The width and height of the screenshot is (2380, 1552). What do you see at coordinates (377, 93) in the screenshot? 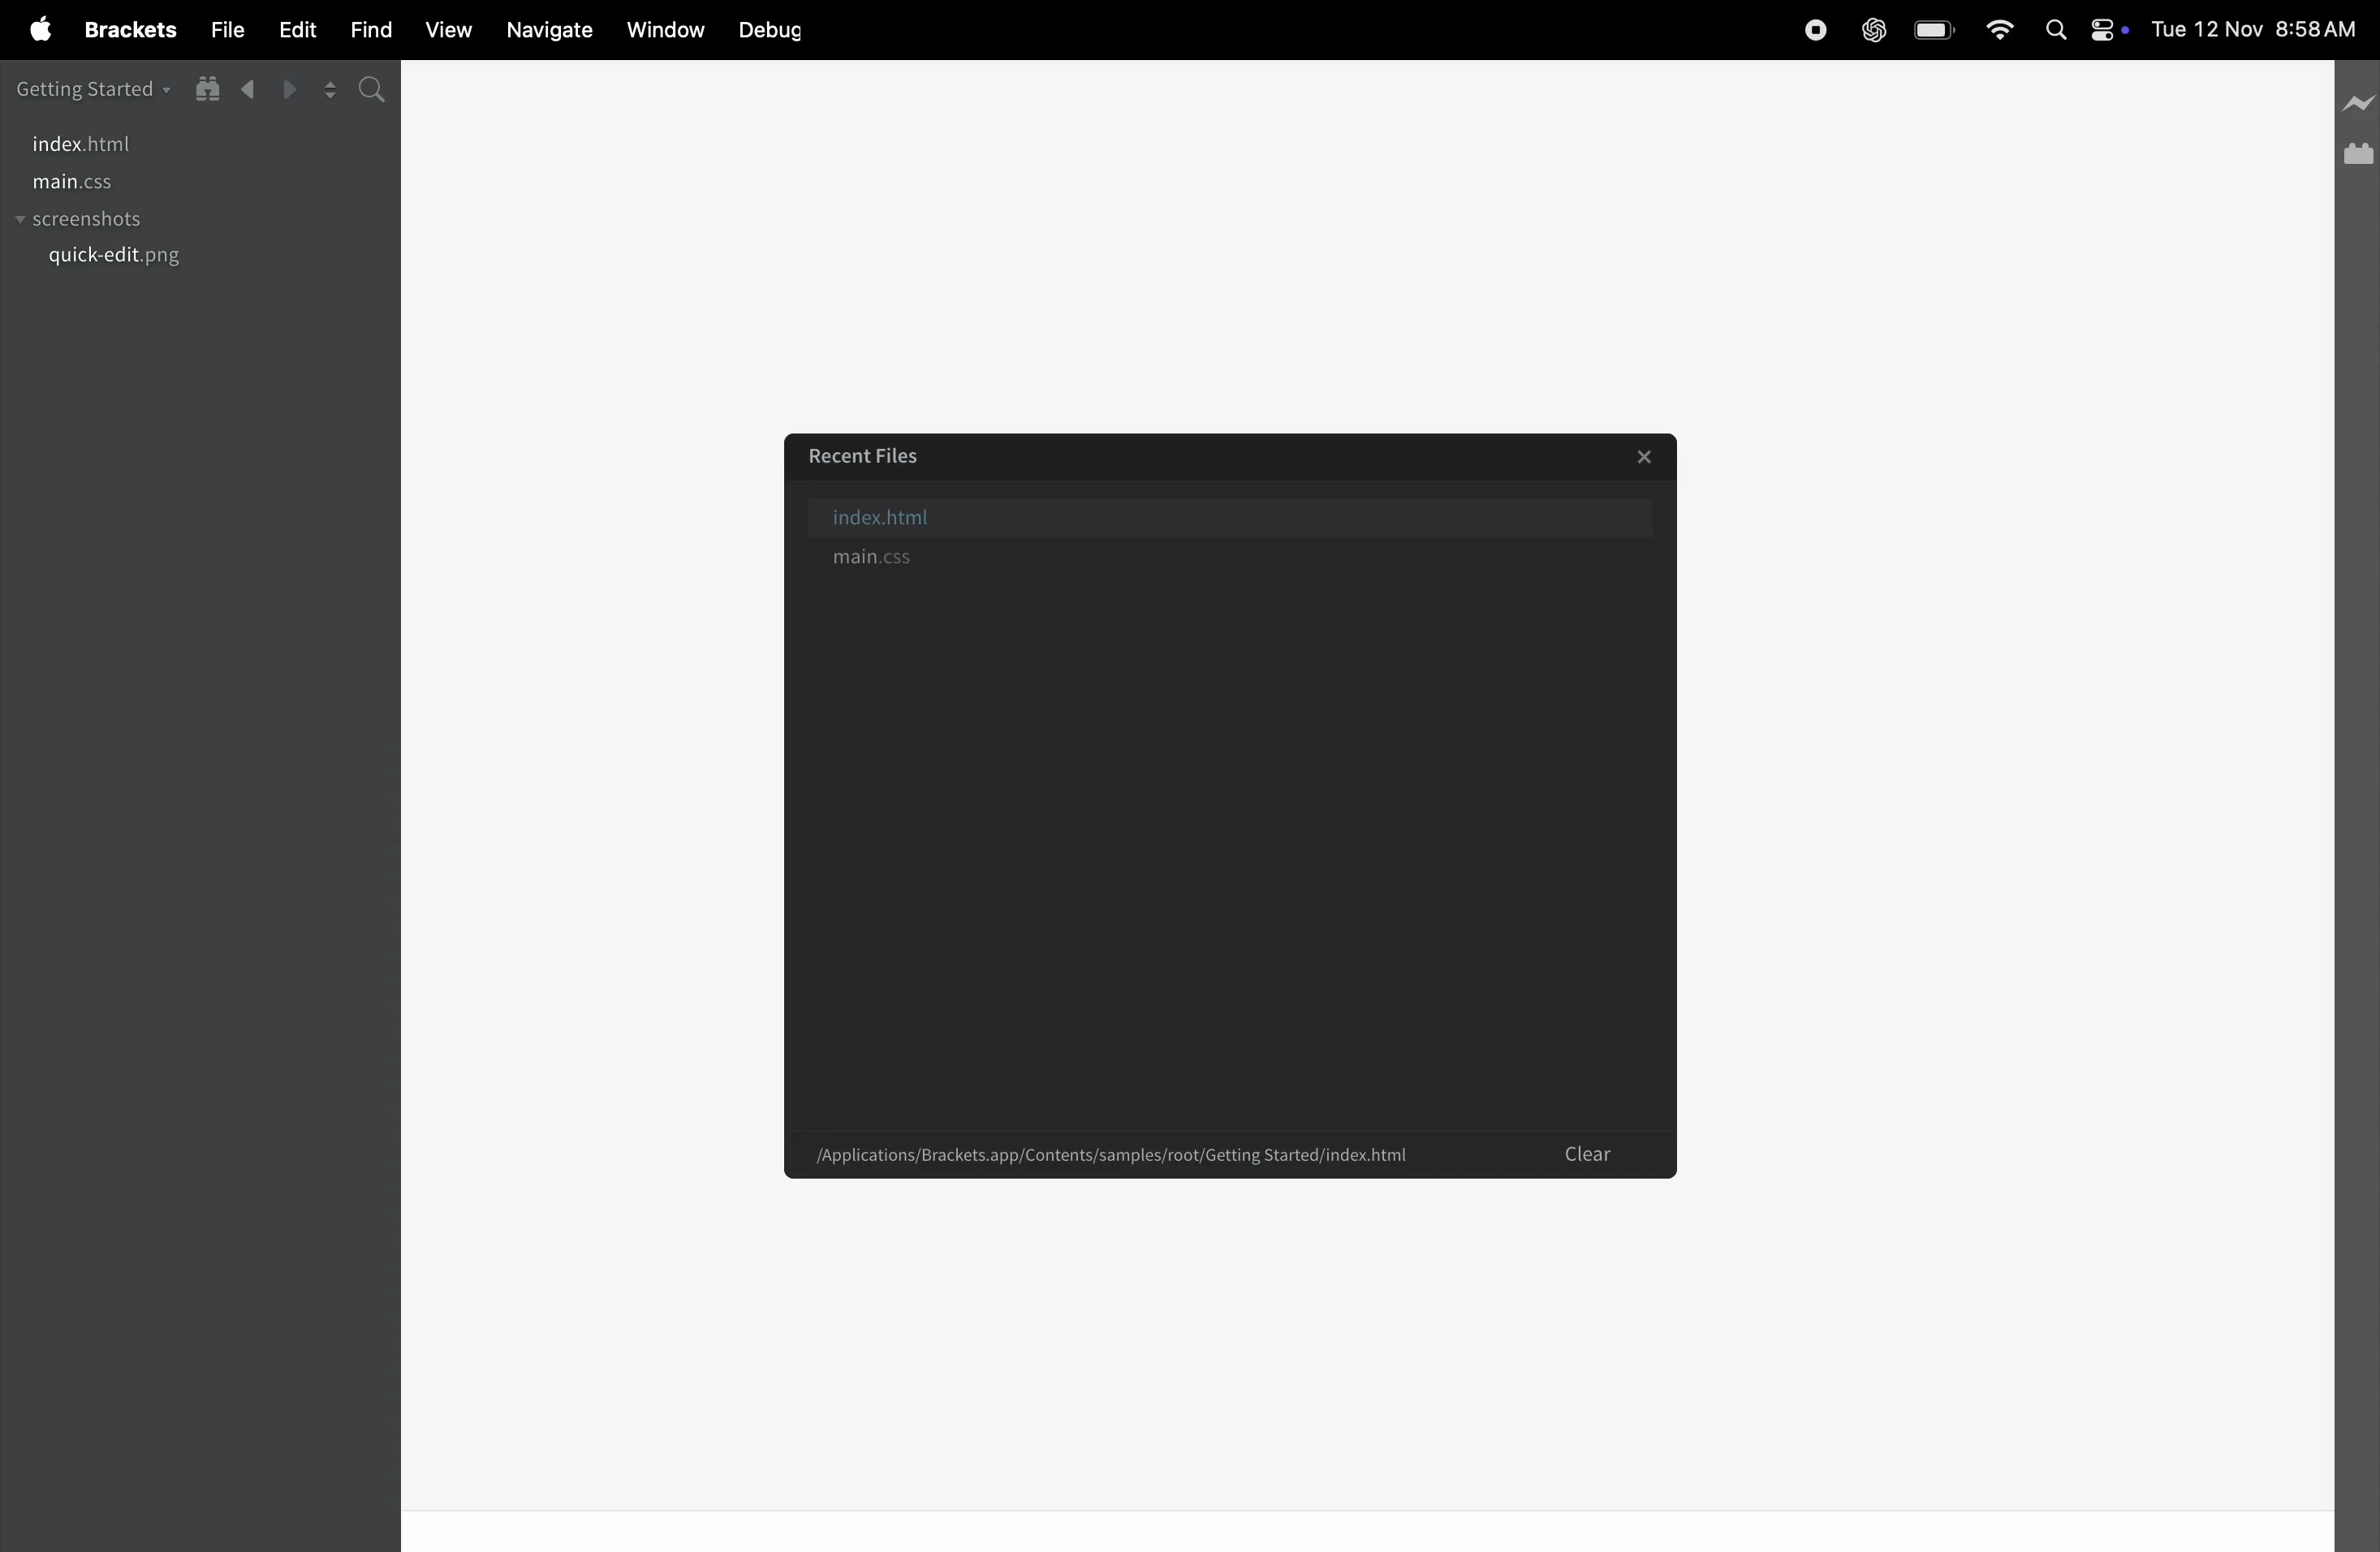
I see `search` at bounding box center [377, 93].